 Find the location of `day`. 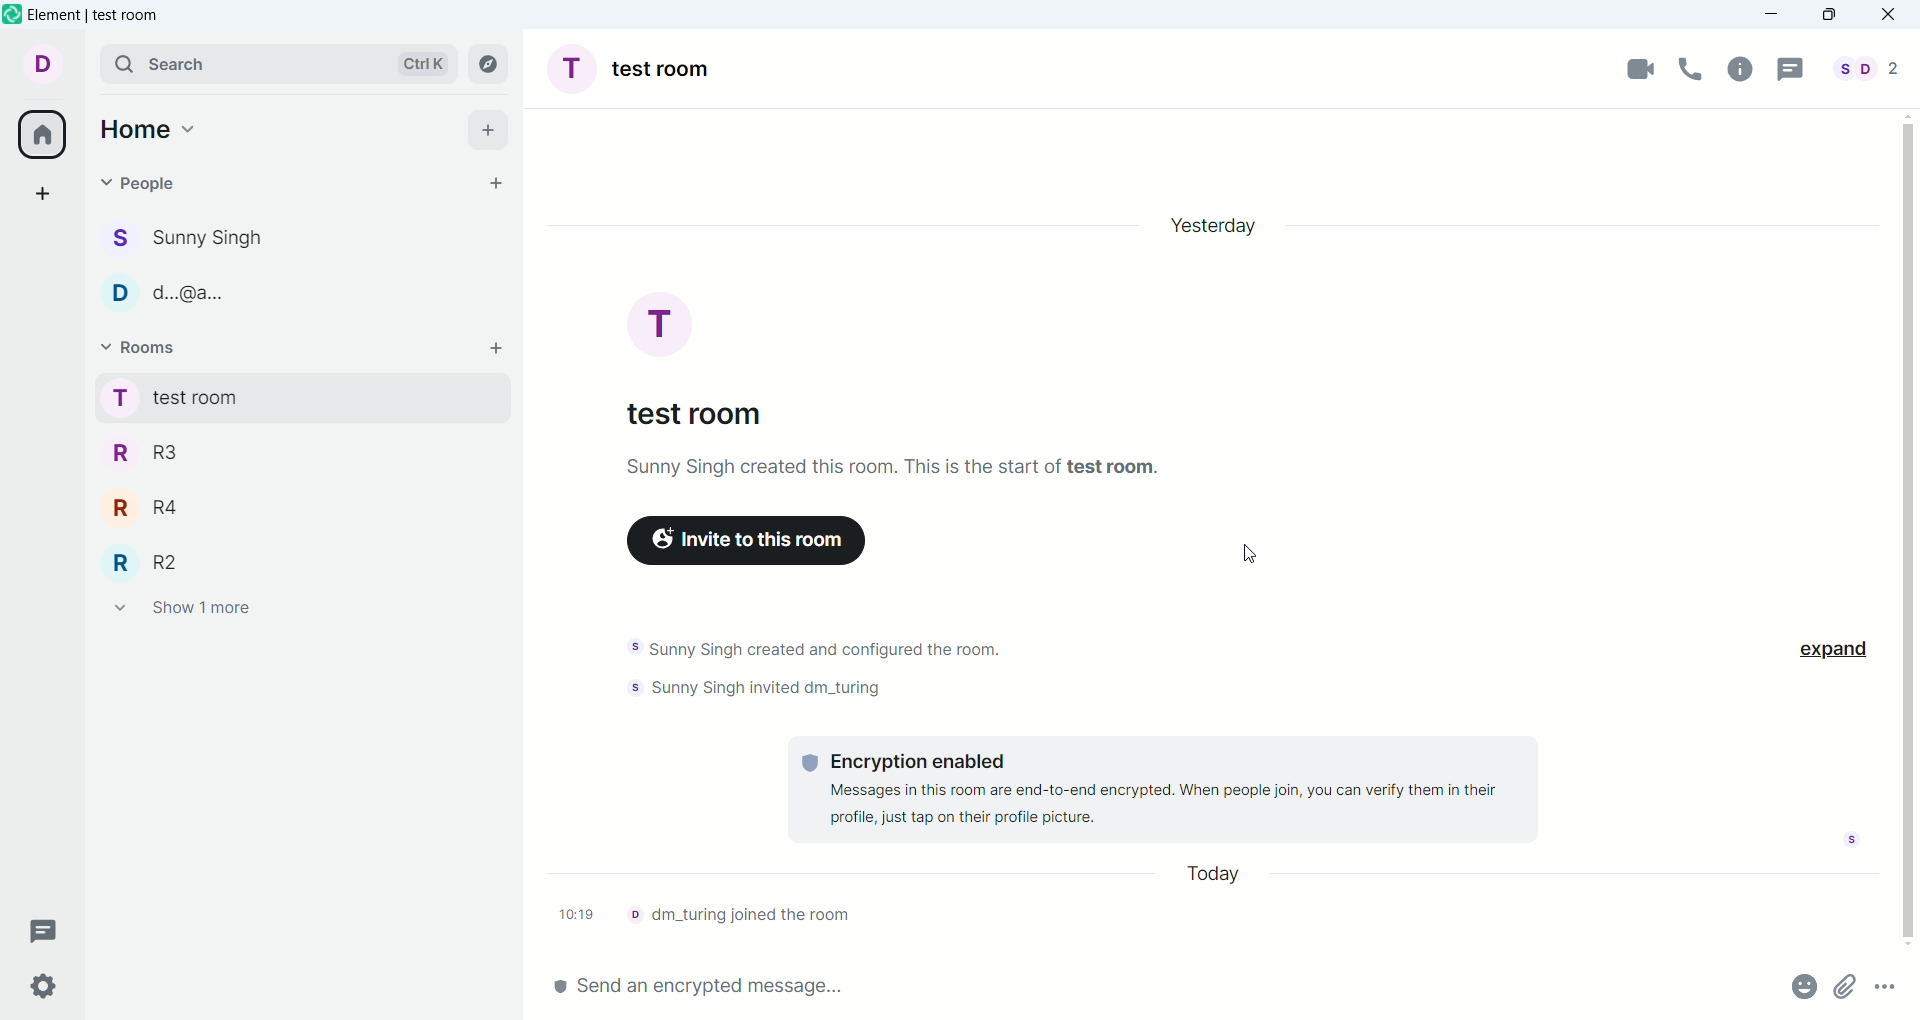

day is located at coordinates (1229, 876).